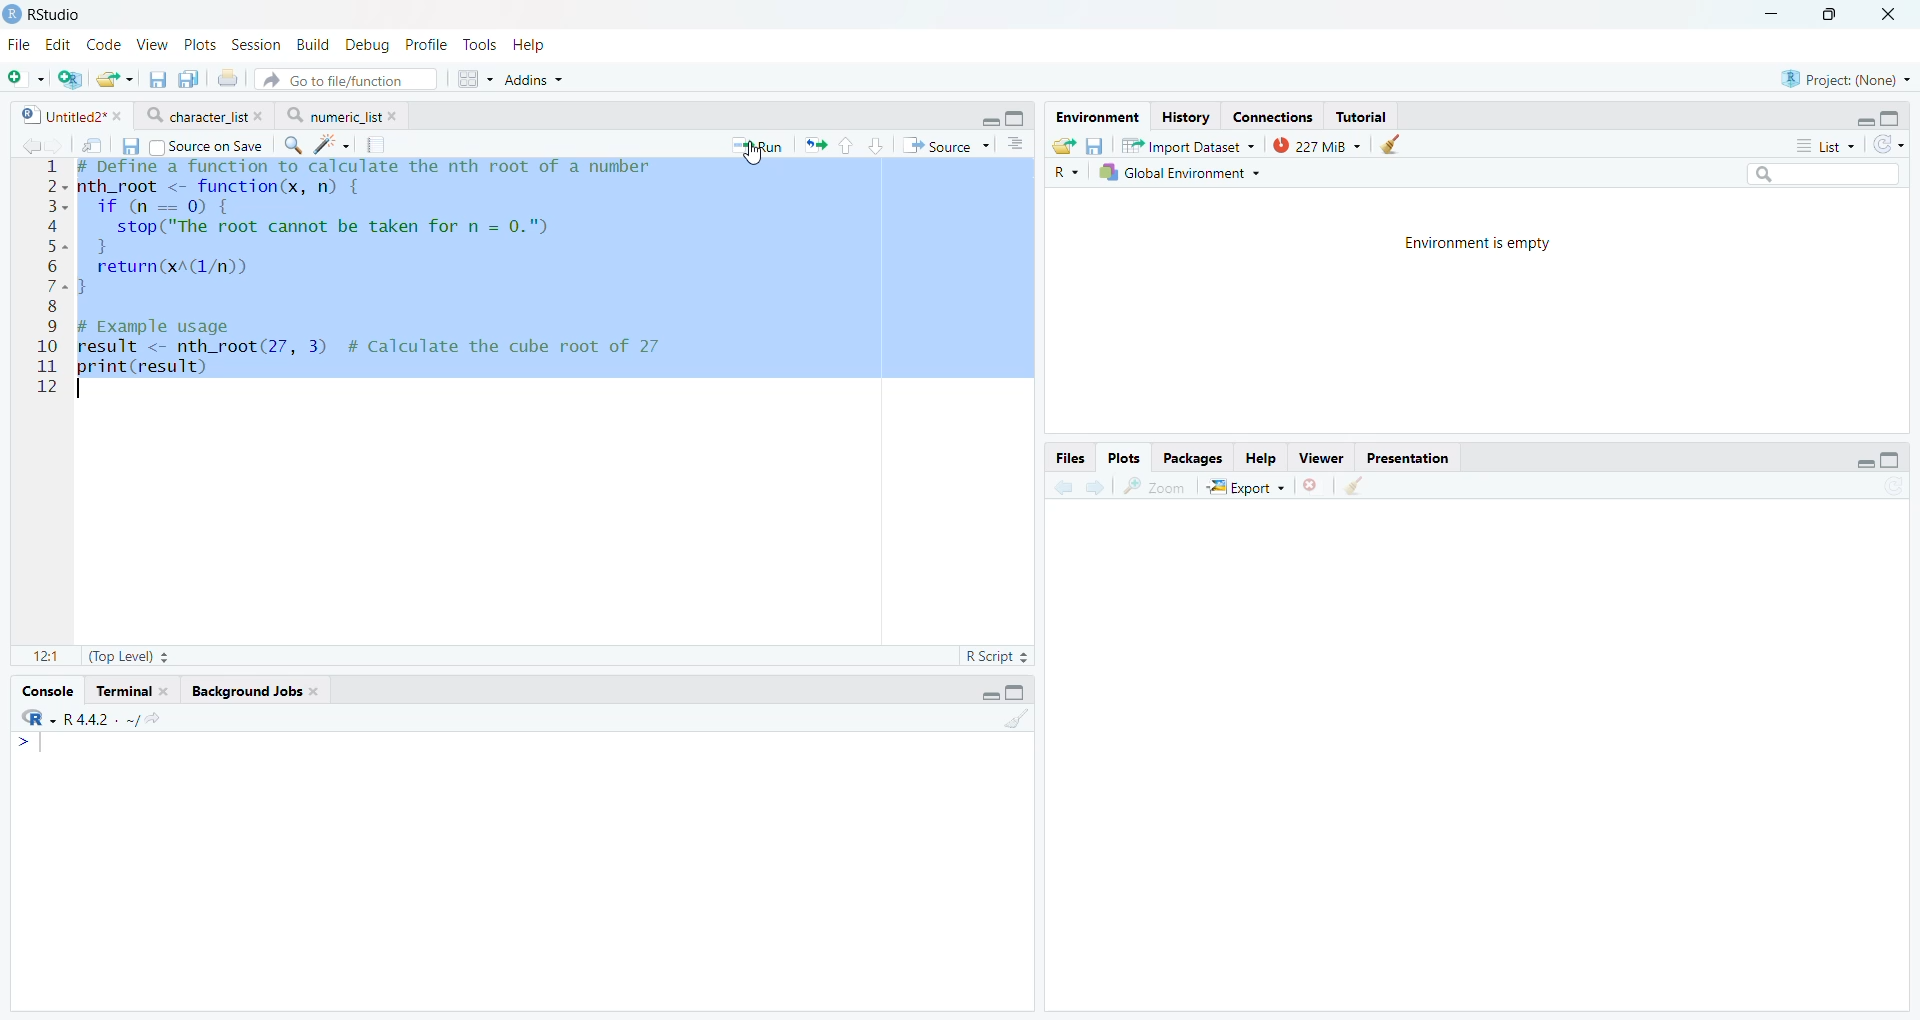 The height and width of the screenshot is (1020, 1920). I want to click on numeric_list, so click(342, 115).